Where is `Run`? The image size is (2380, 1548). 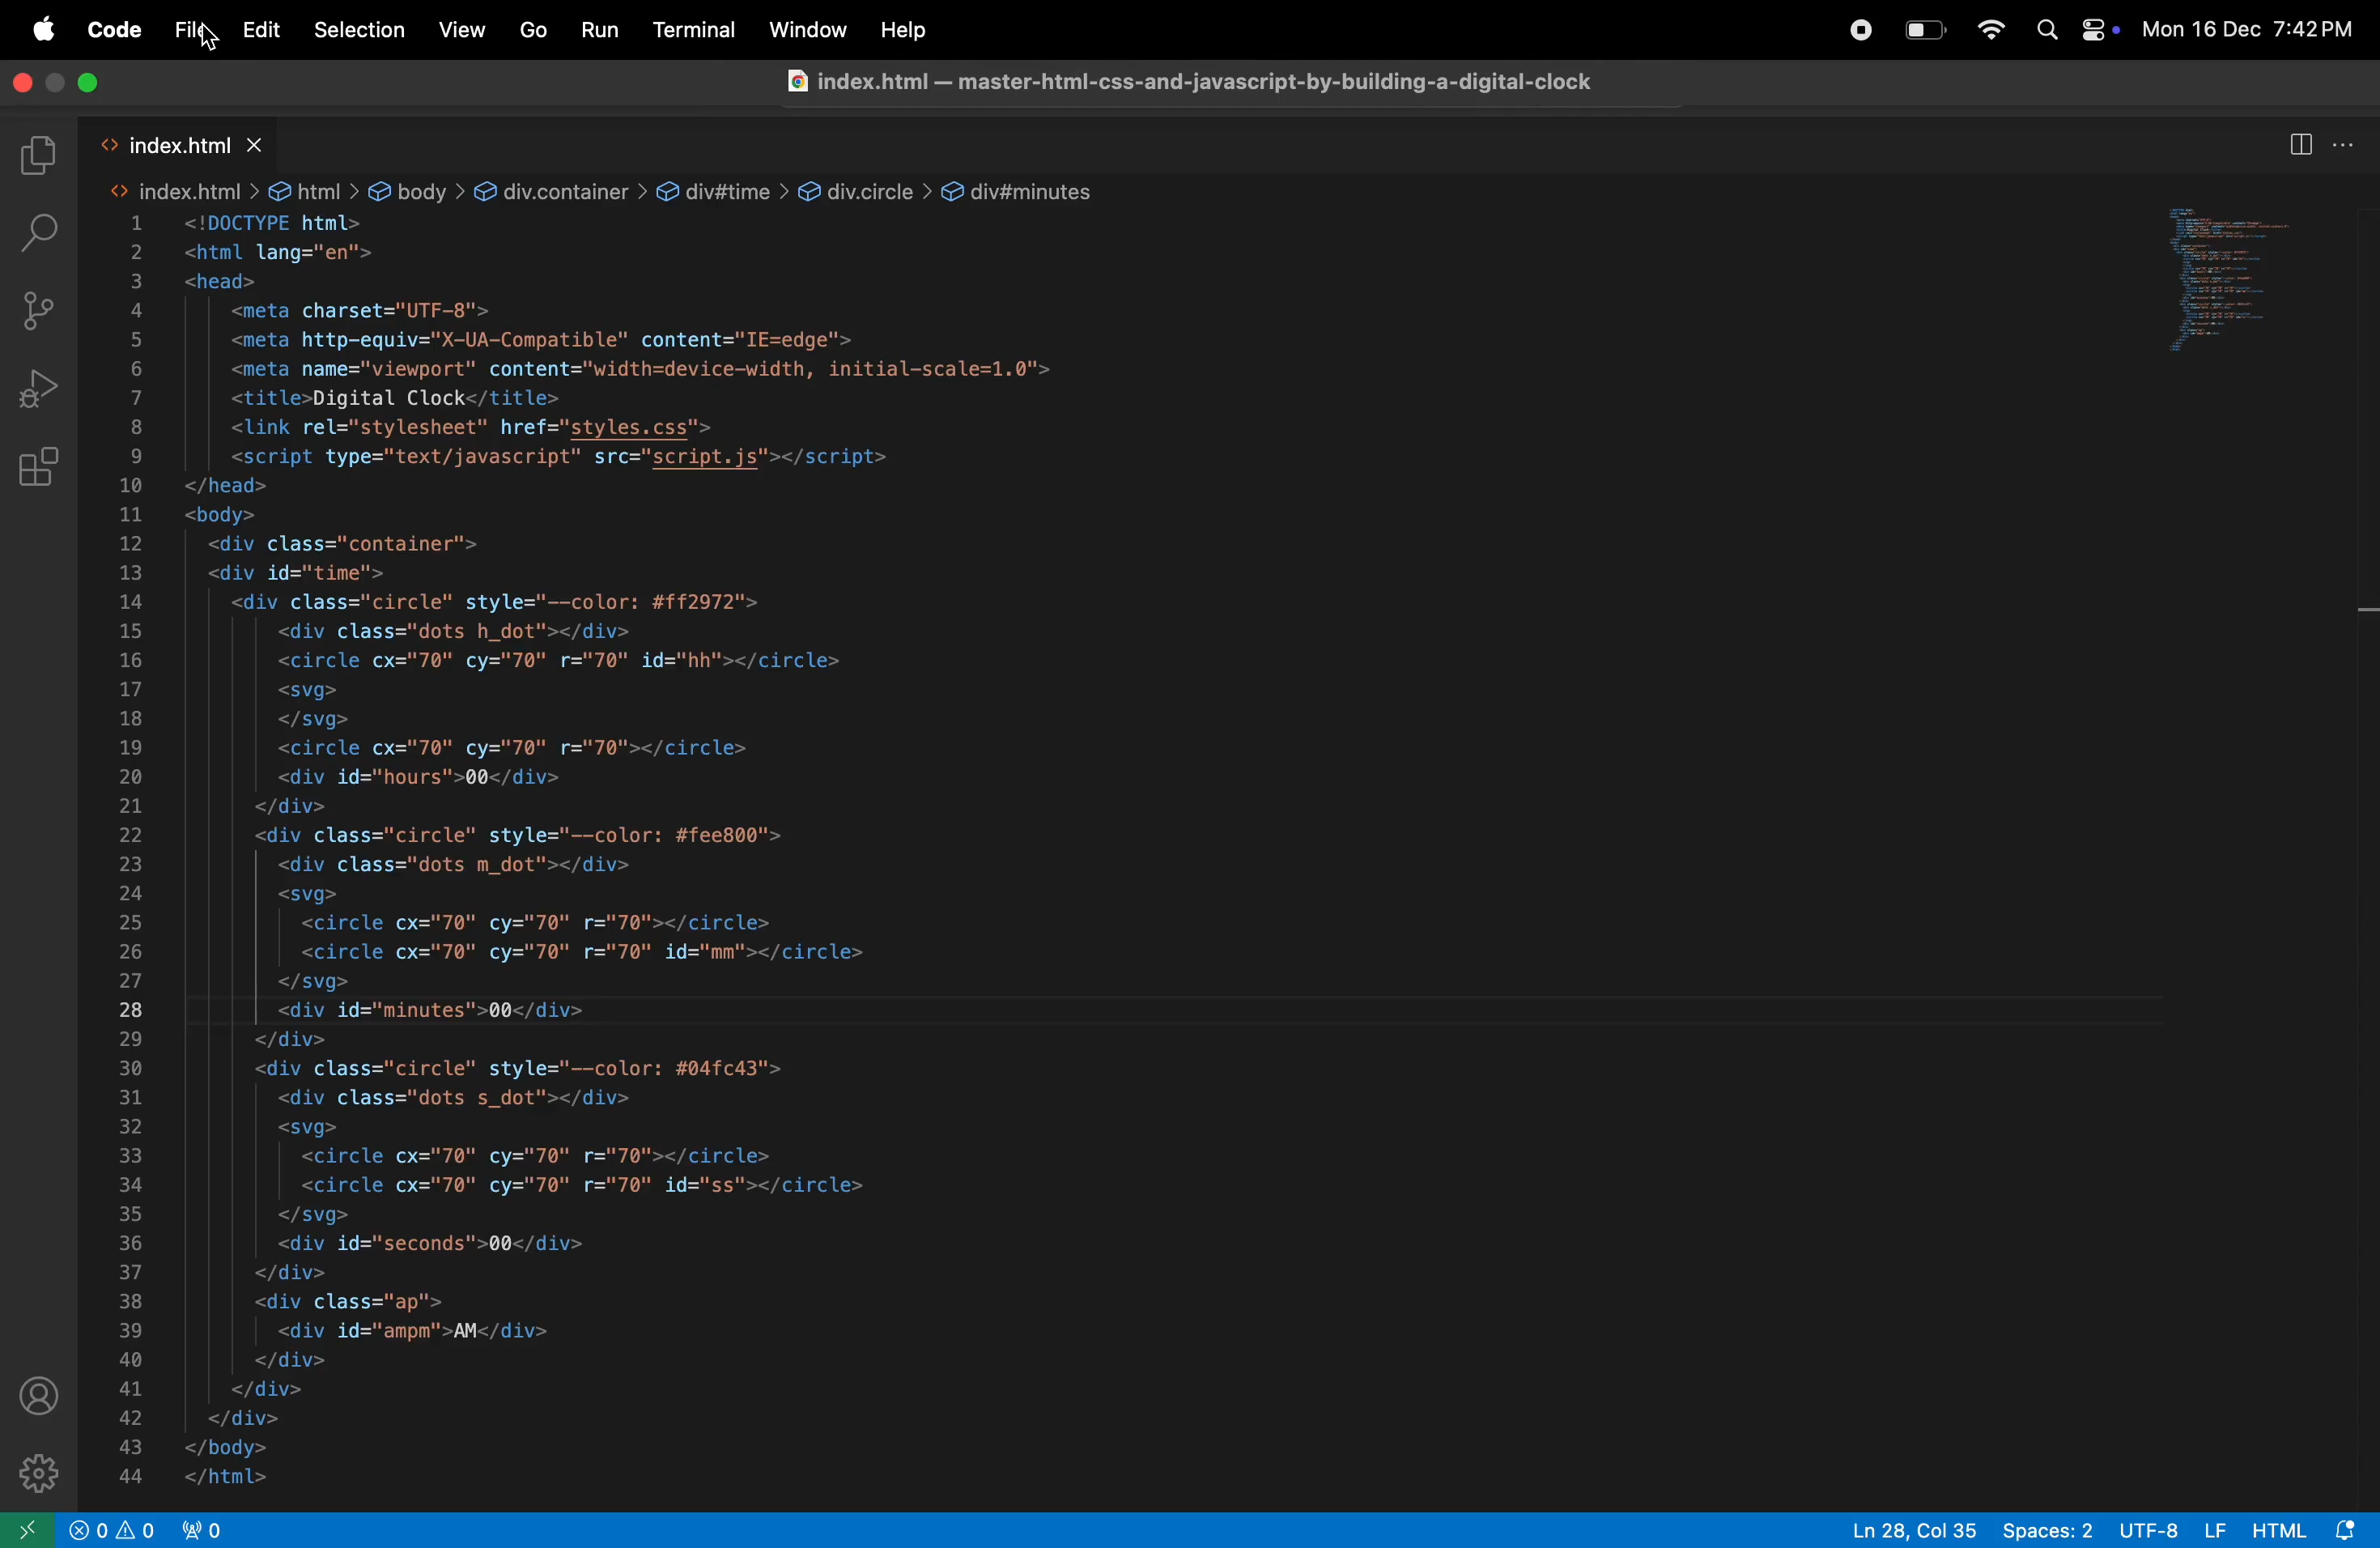
Run is located at coordinates (603, 28).